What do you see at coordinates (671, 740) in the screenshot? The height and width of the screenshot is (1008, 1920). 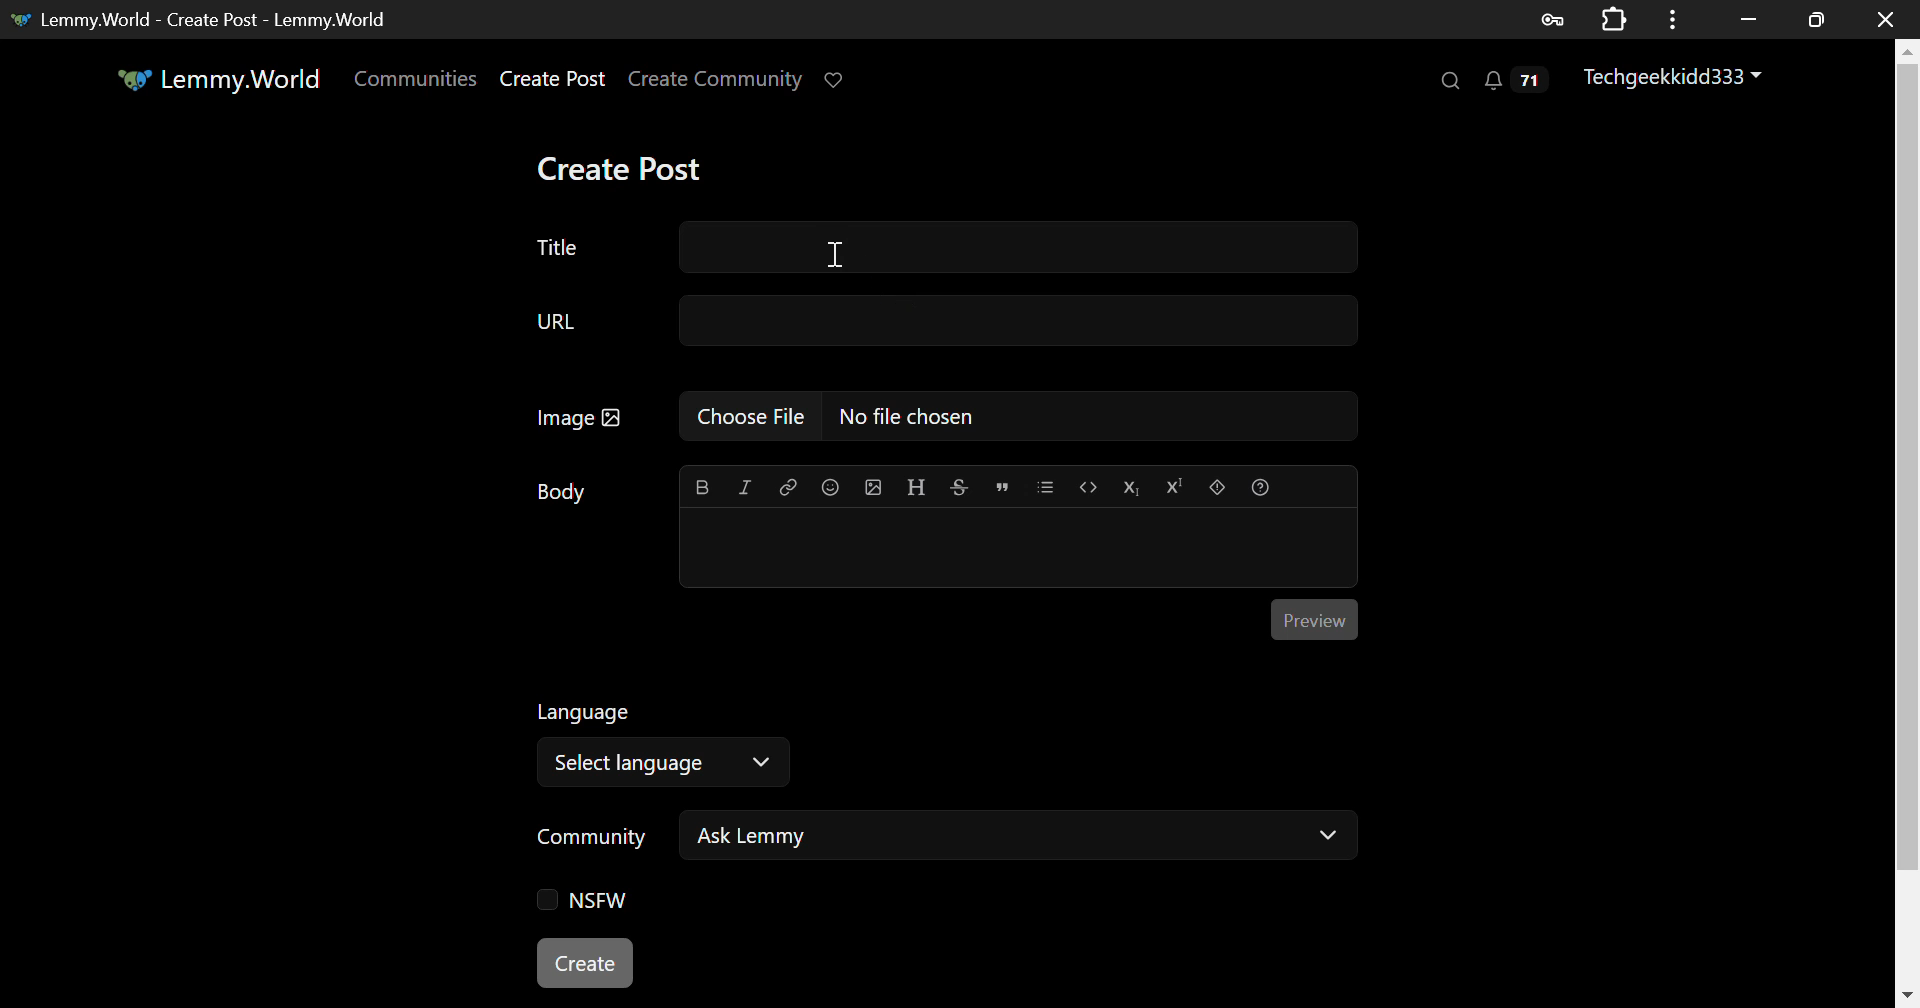 I see `Select Language` at bounding box center [671, 740].